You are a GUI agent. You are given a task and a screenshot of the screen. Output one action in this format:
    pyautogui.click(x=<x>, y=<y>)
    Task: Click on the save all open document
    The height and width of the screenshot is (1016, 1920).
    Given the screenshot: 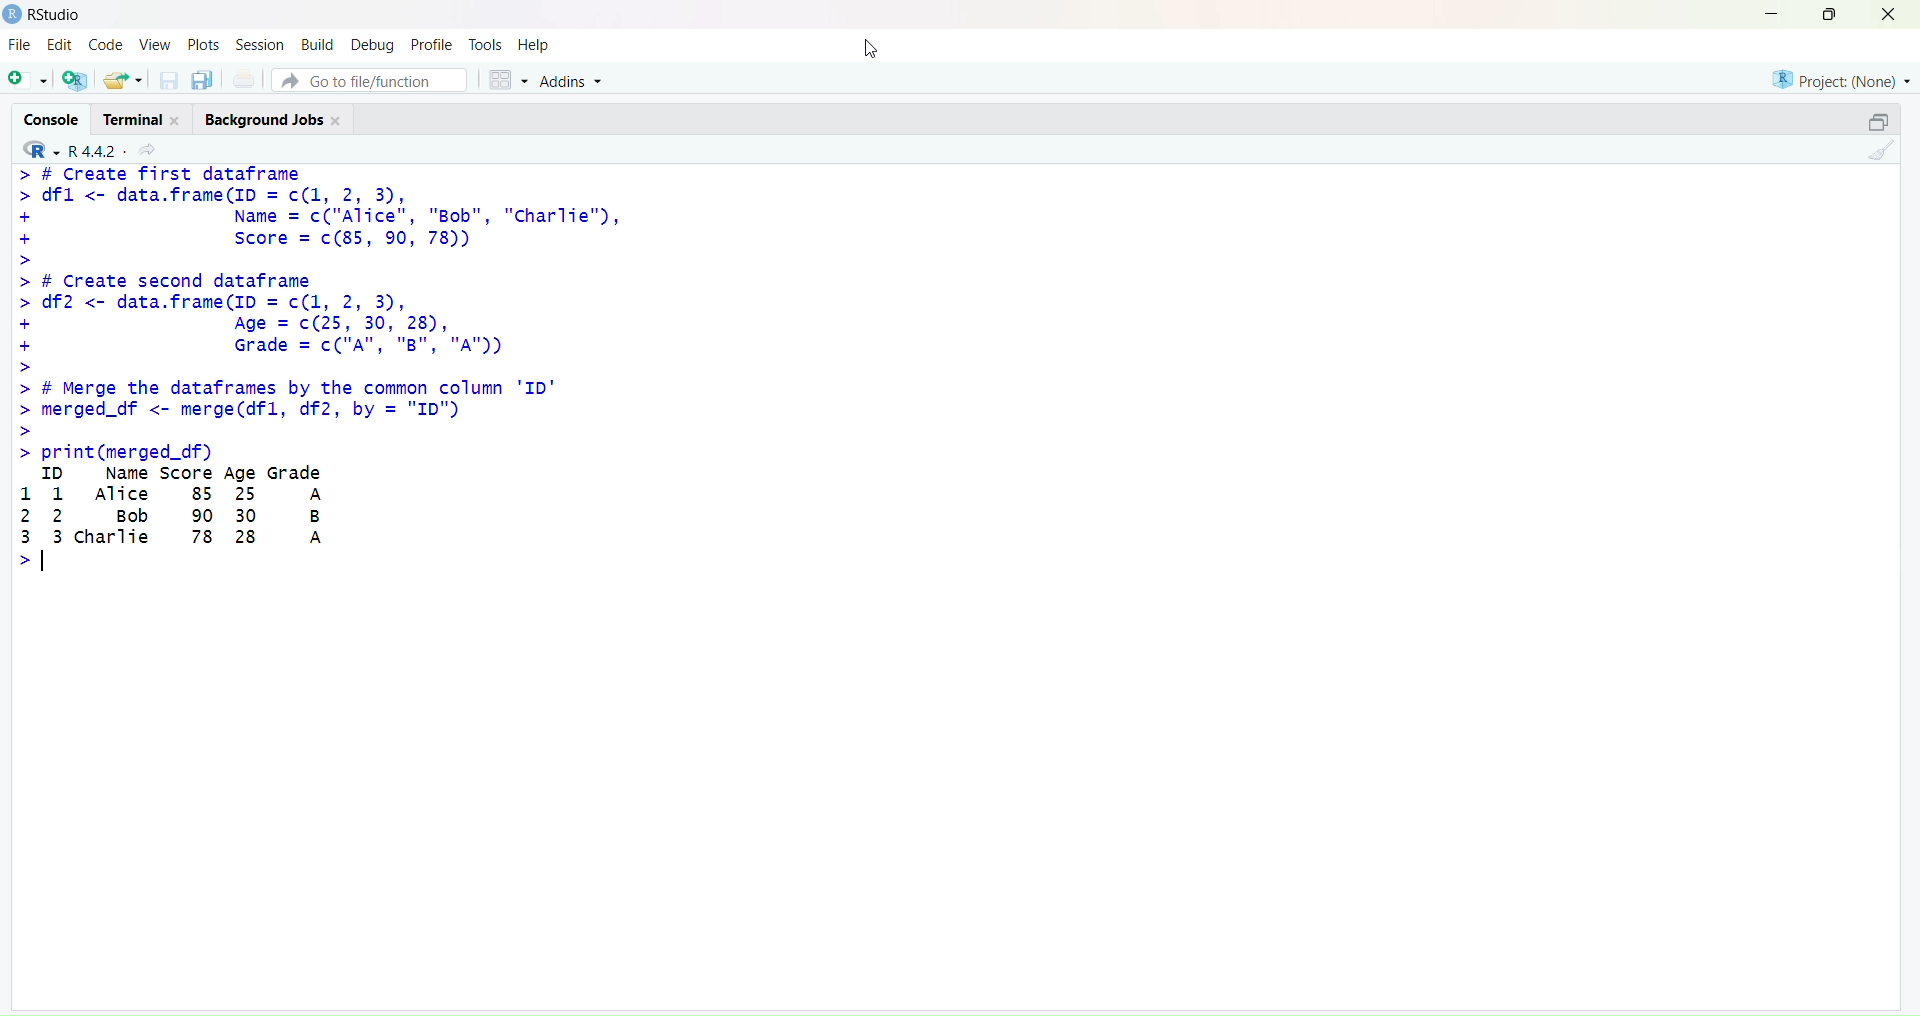 What is the action you would take?
    pyautogui.click(x=204, y=81)
    